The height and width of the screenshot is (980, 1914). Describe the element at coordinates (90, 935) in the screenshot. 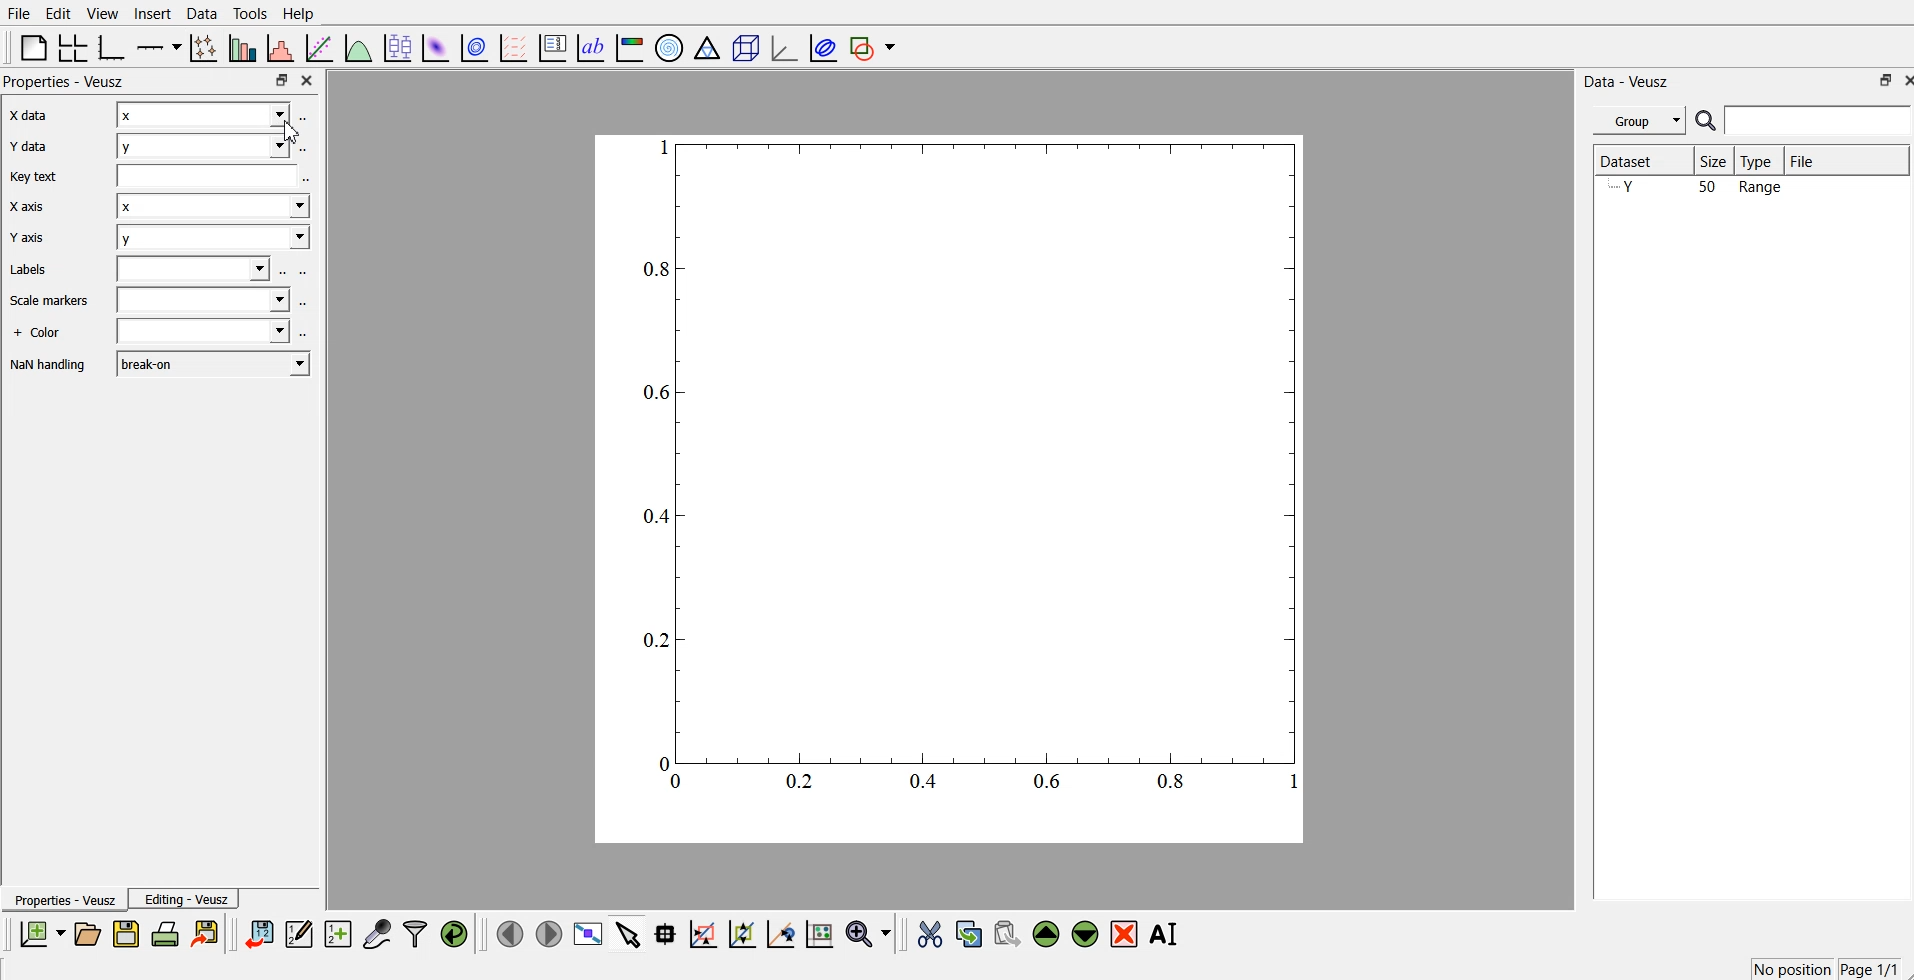

I see `open document` at that location.